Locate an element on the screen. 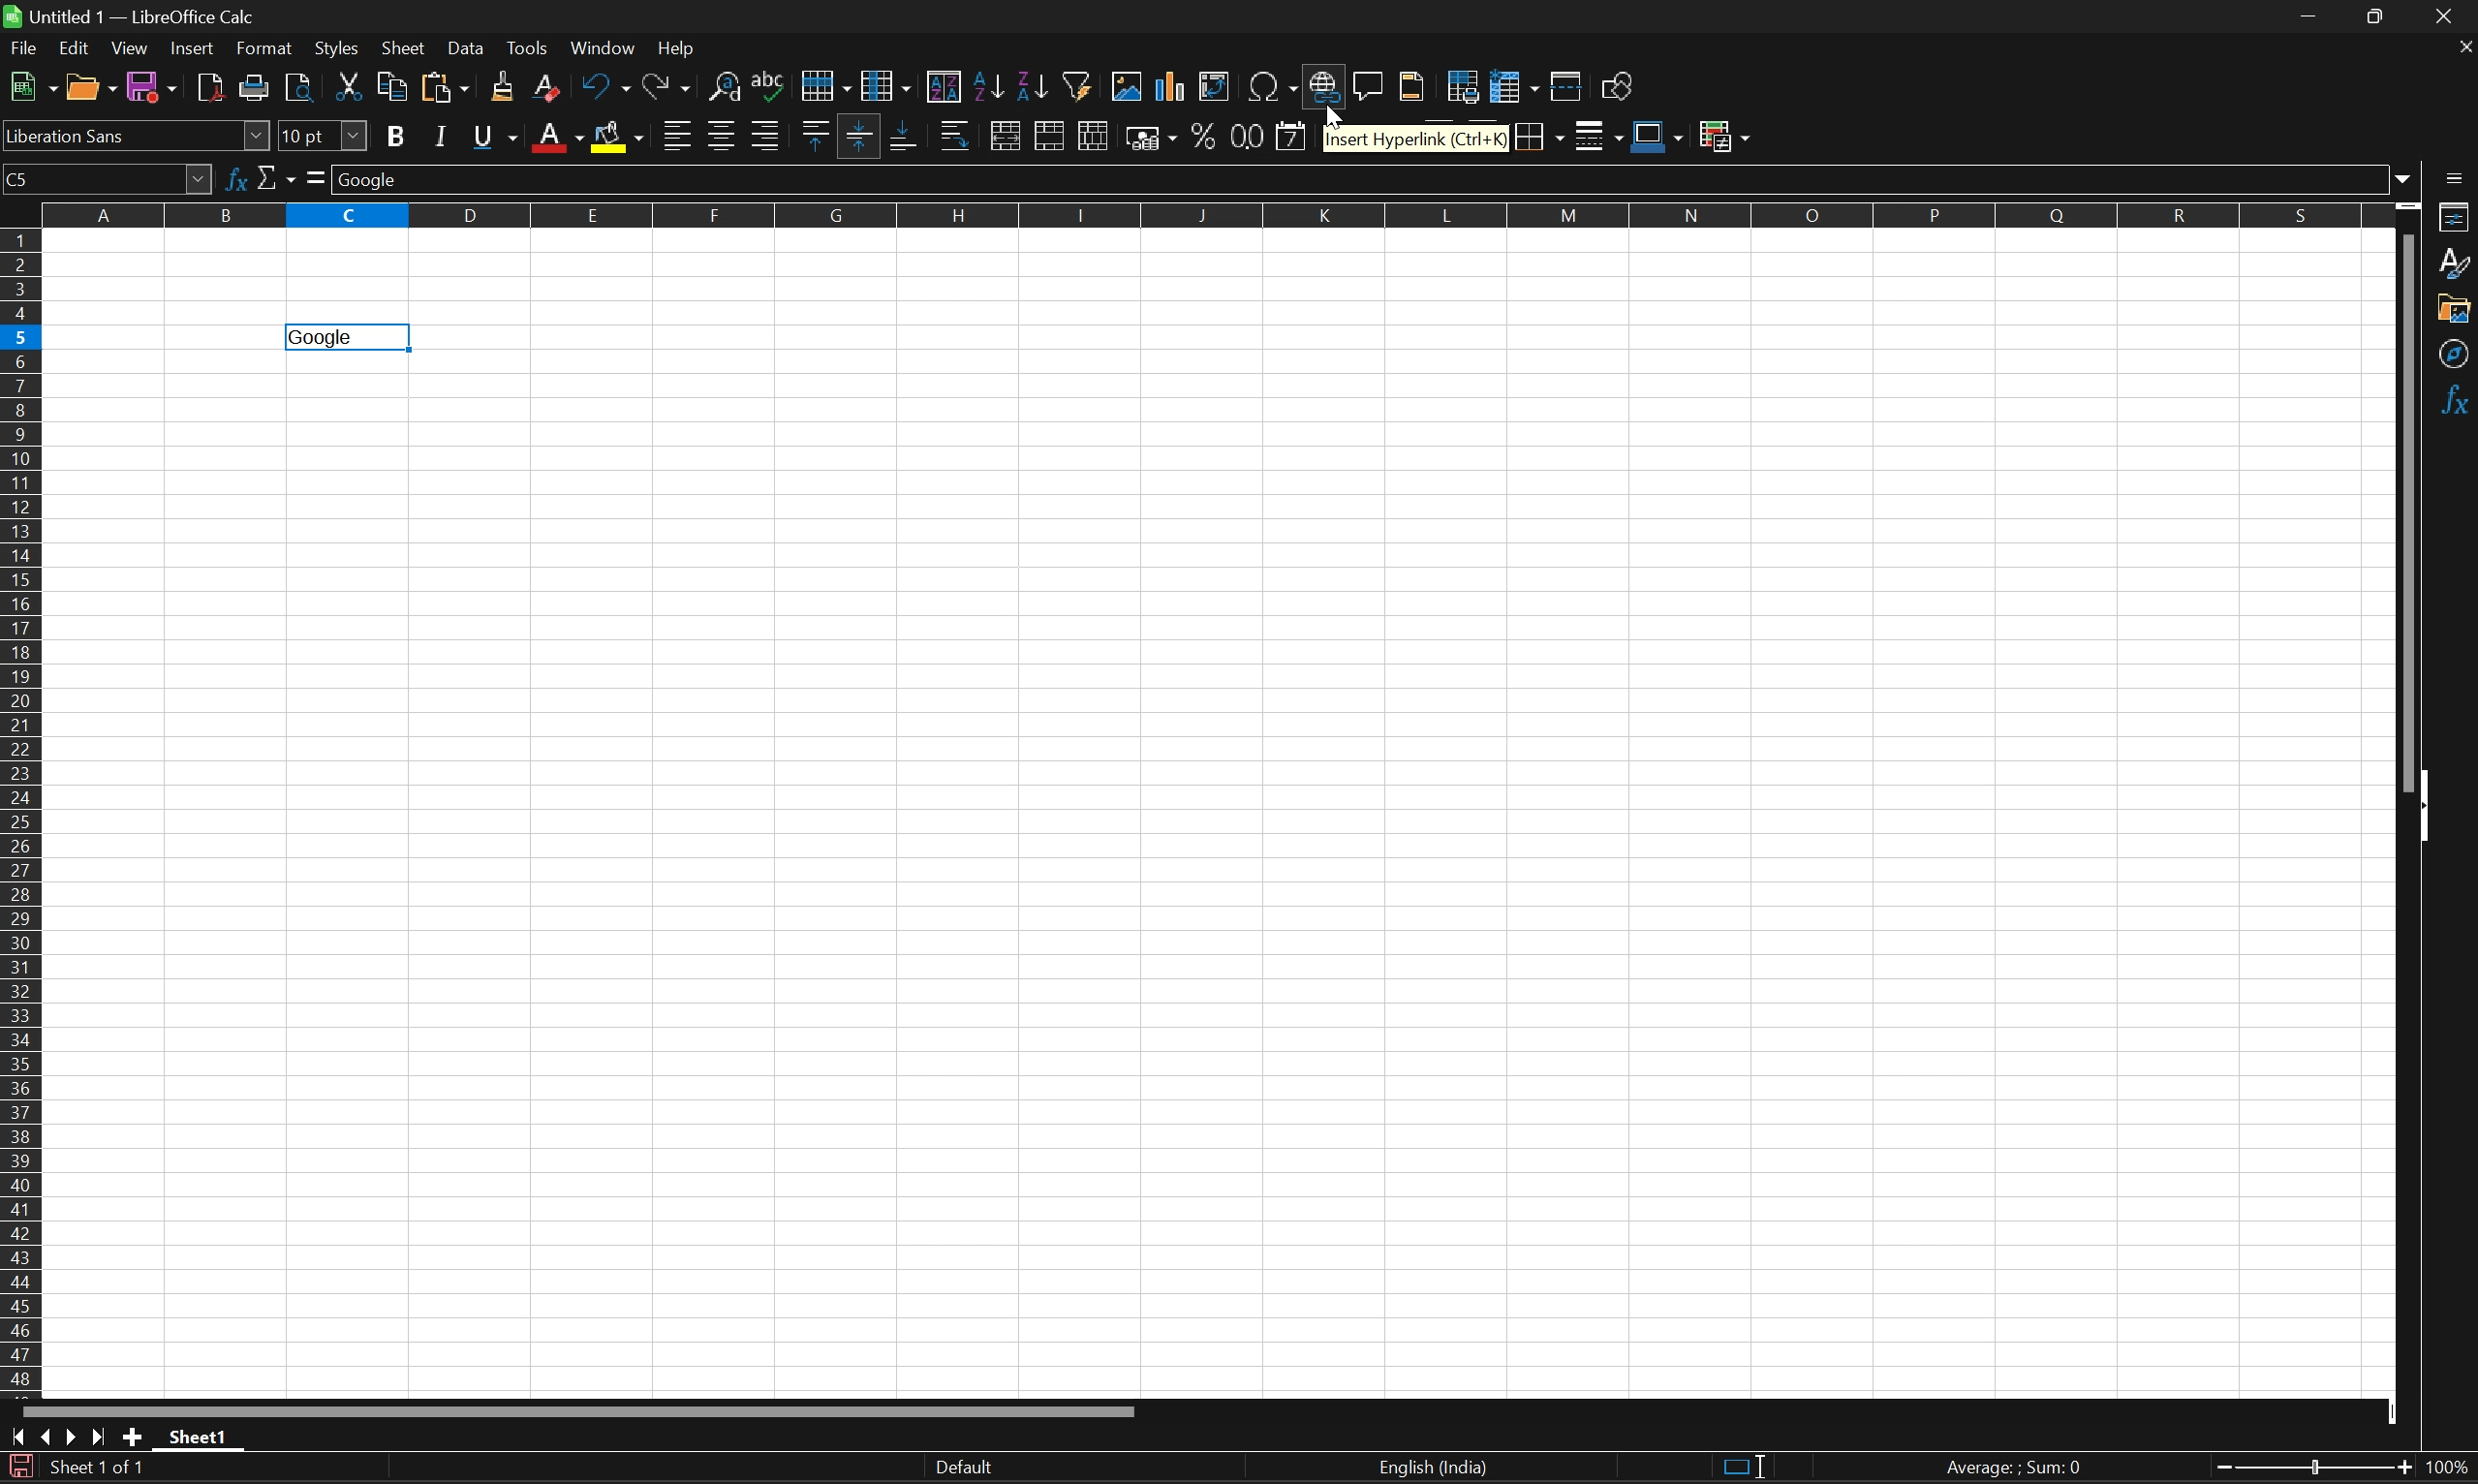 This screenshot has width=2478, height=1484. Auto filter is located at coordinates (1082, 83).